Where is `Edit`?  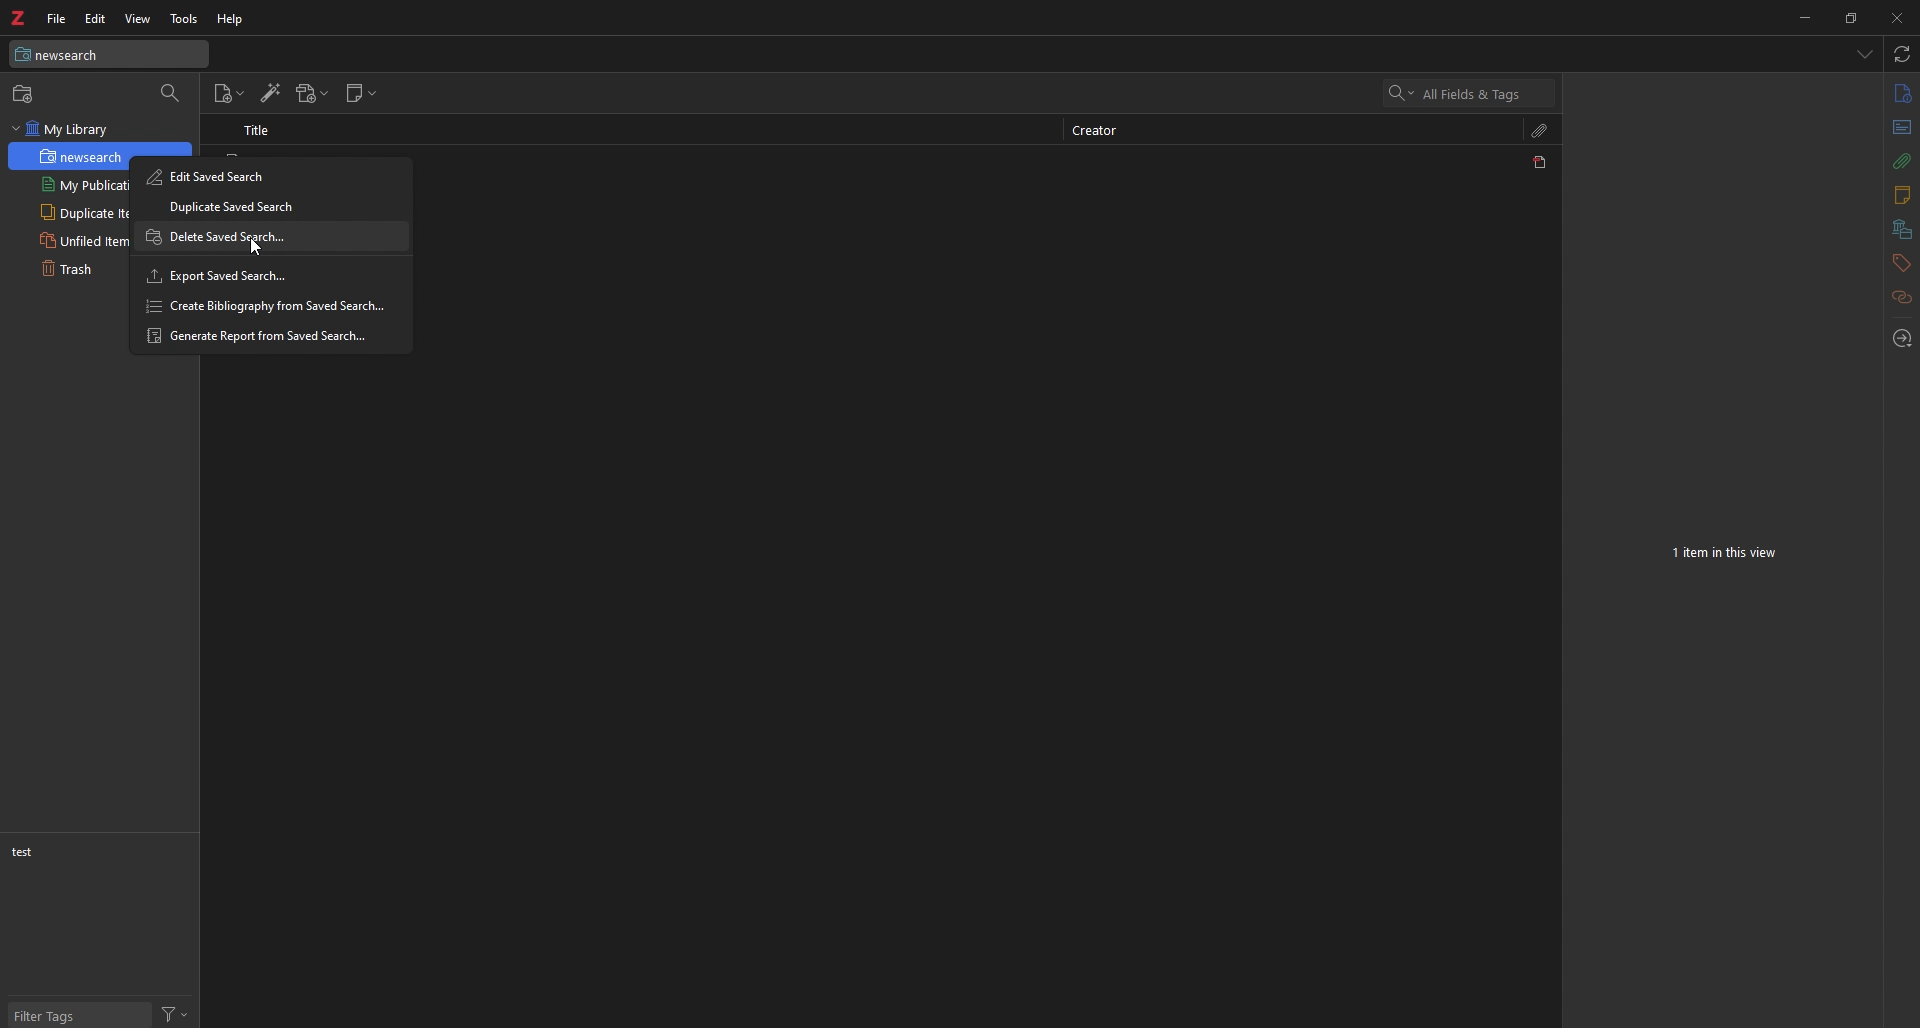 Edit is located at coordinates (94, 18).